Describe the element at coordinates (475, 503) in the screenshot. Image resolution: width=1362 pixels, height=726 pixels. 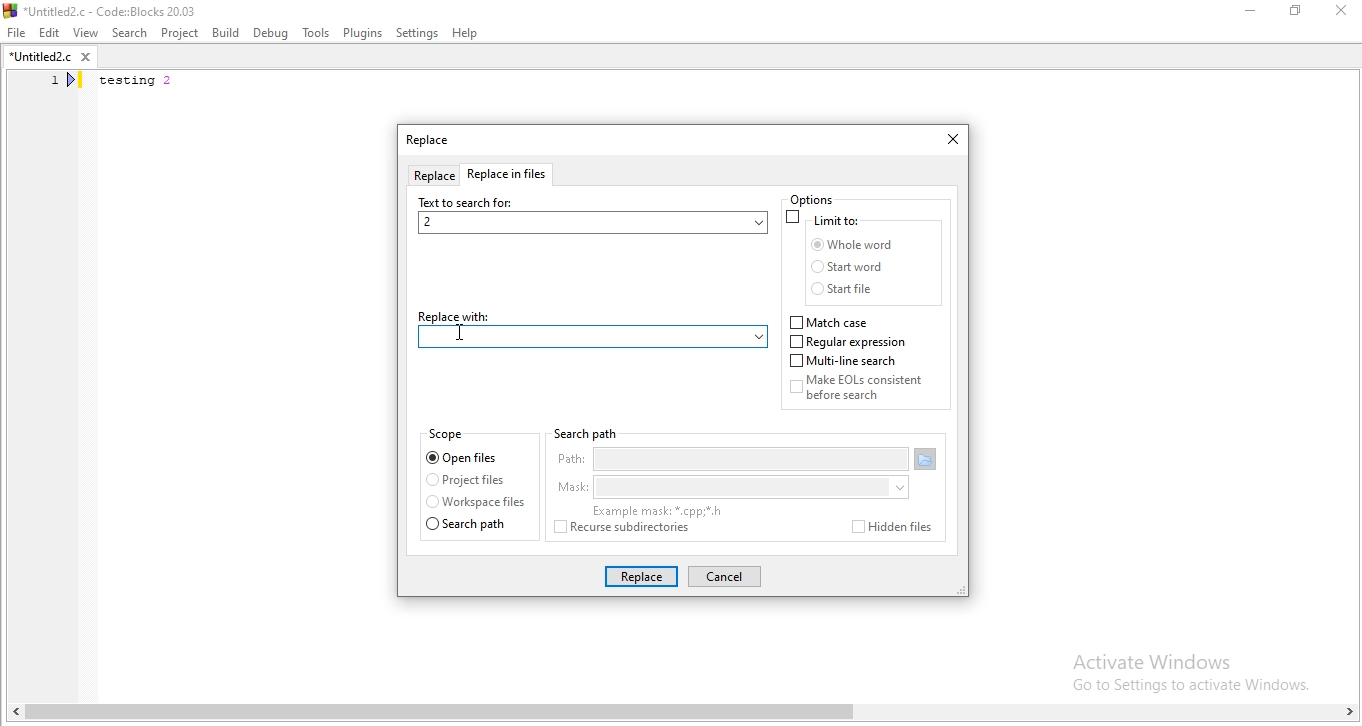
I see `workspace files` at that location.